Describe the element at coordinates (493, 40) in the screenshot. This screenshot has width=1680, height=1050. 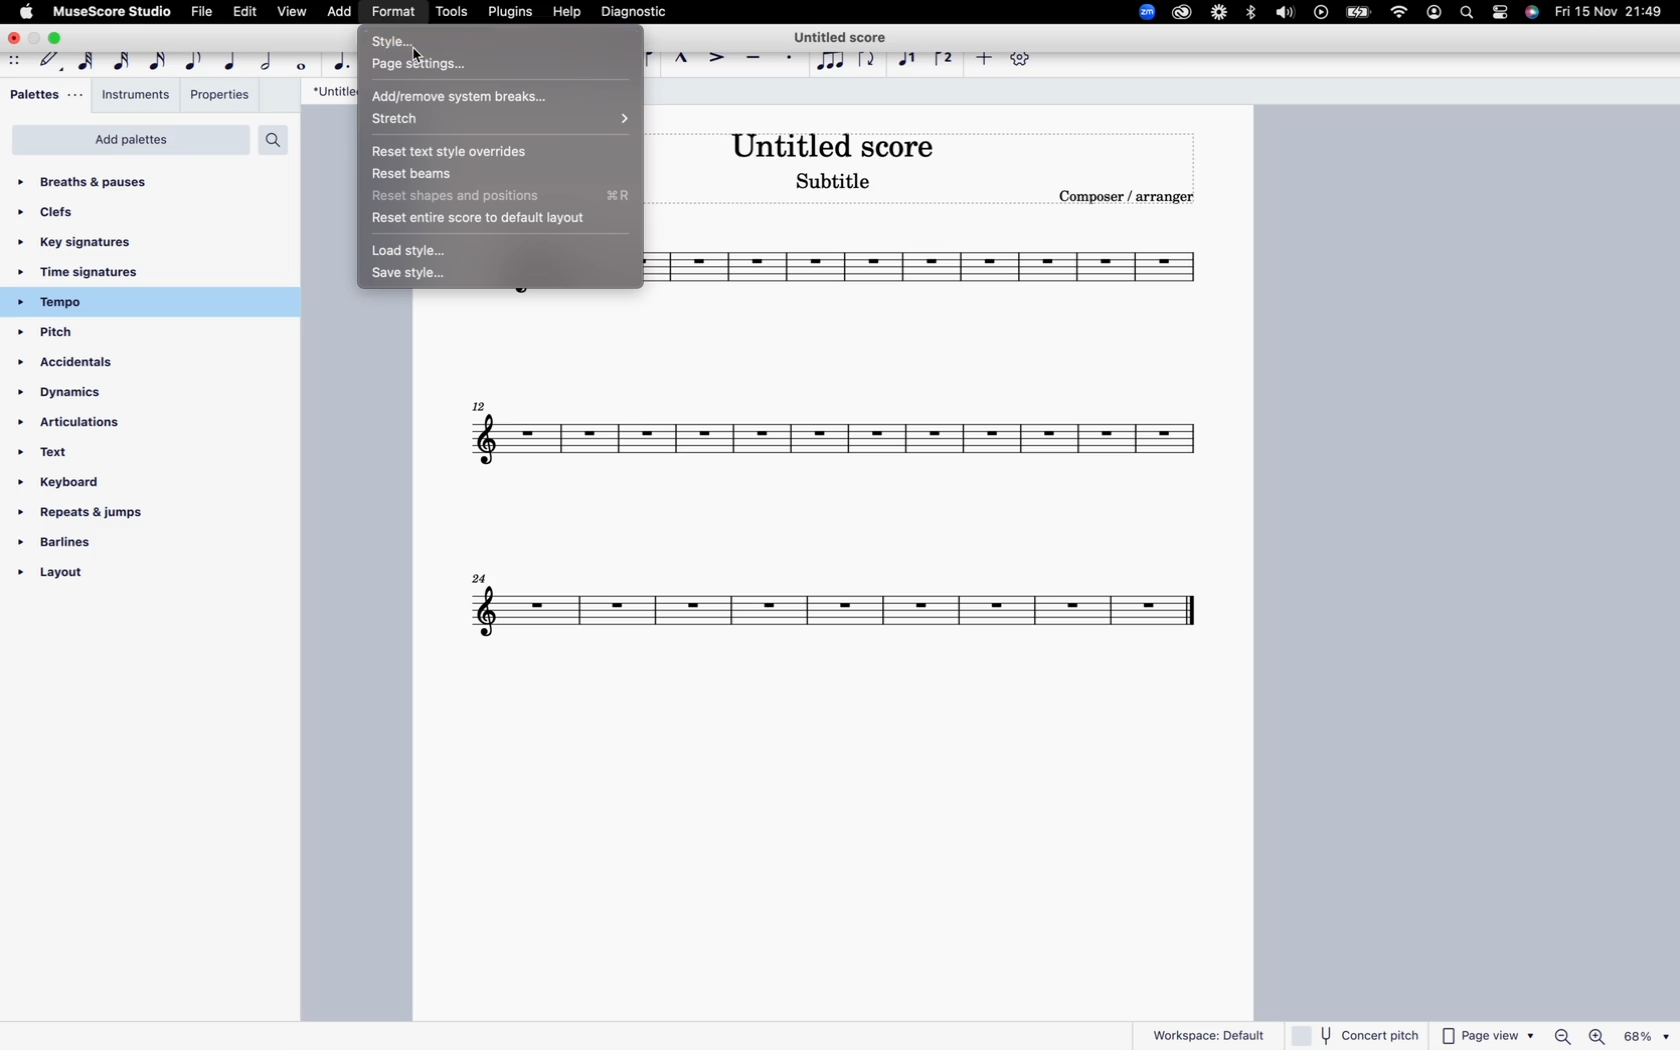
I see `style` at that location.